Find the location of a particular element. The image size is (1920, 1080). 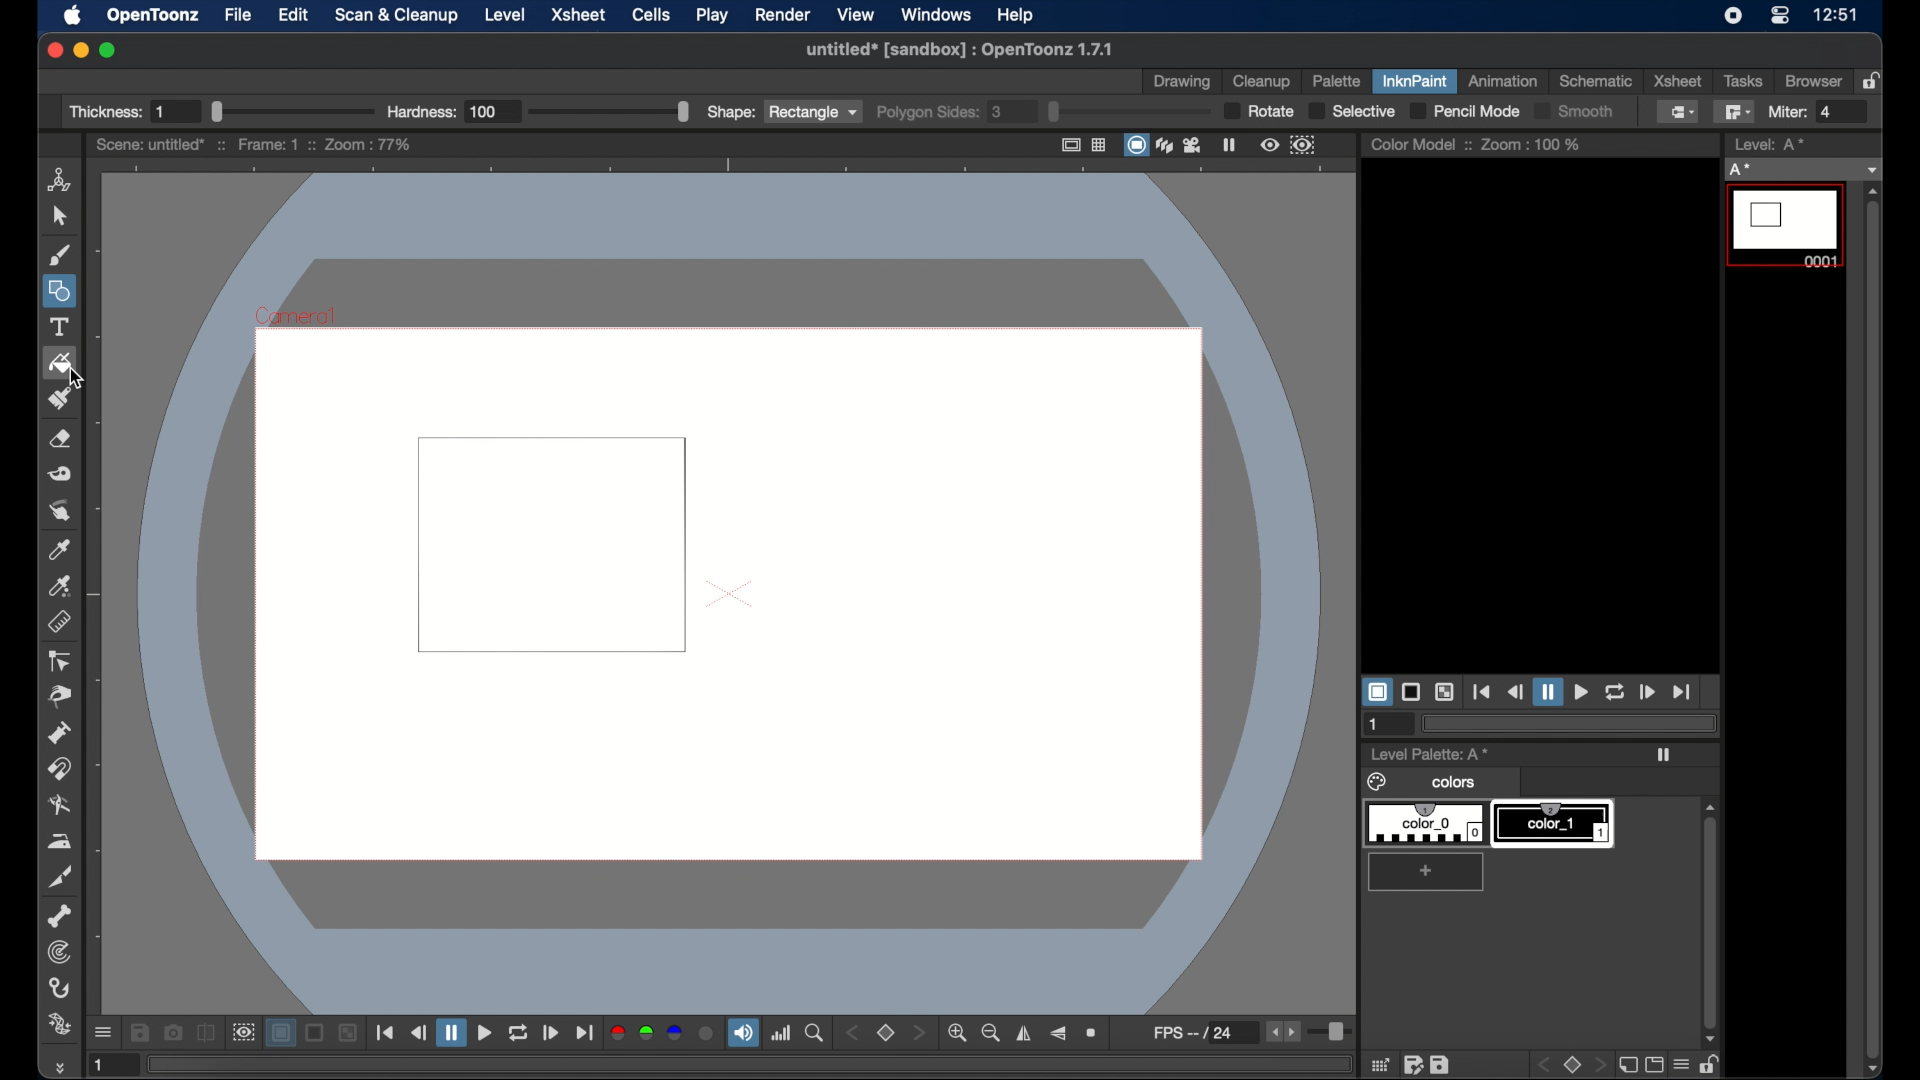

scroll box is located at coordinates (1709, 909).